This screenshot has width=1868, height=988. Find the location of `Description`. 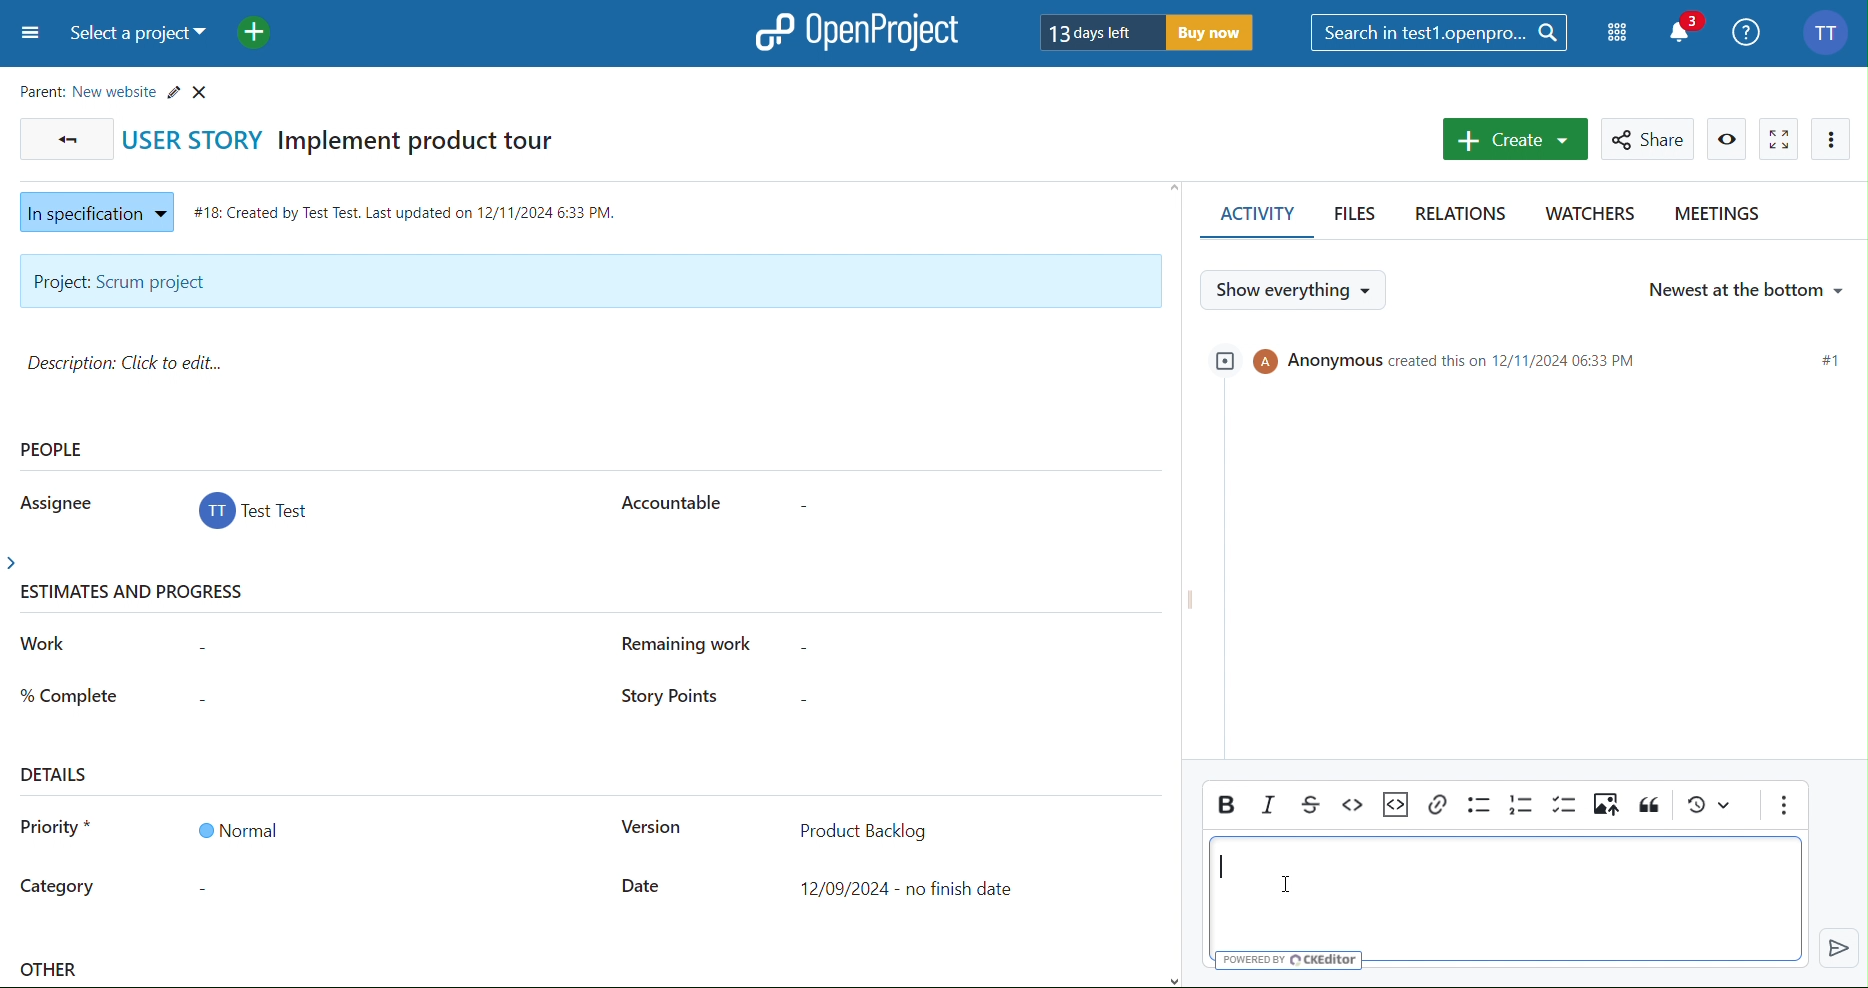

Description is located at coordinates (132, 363).